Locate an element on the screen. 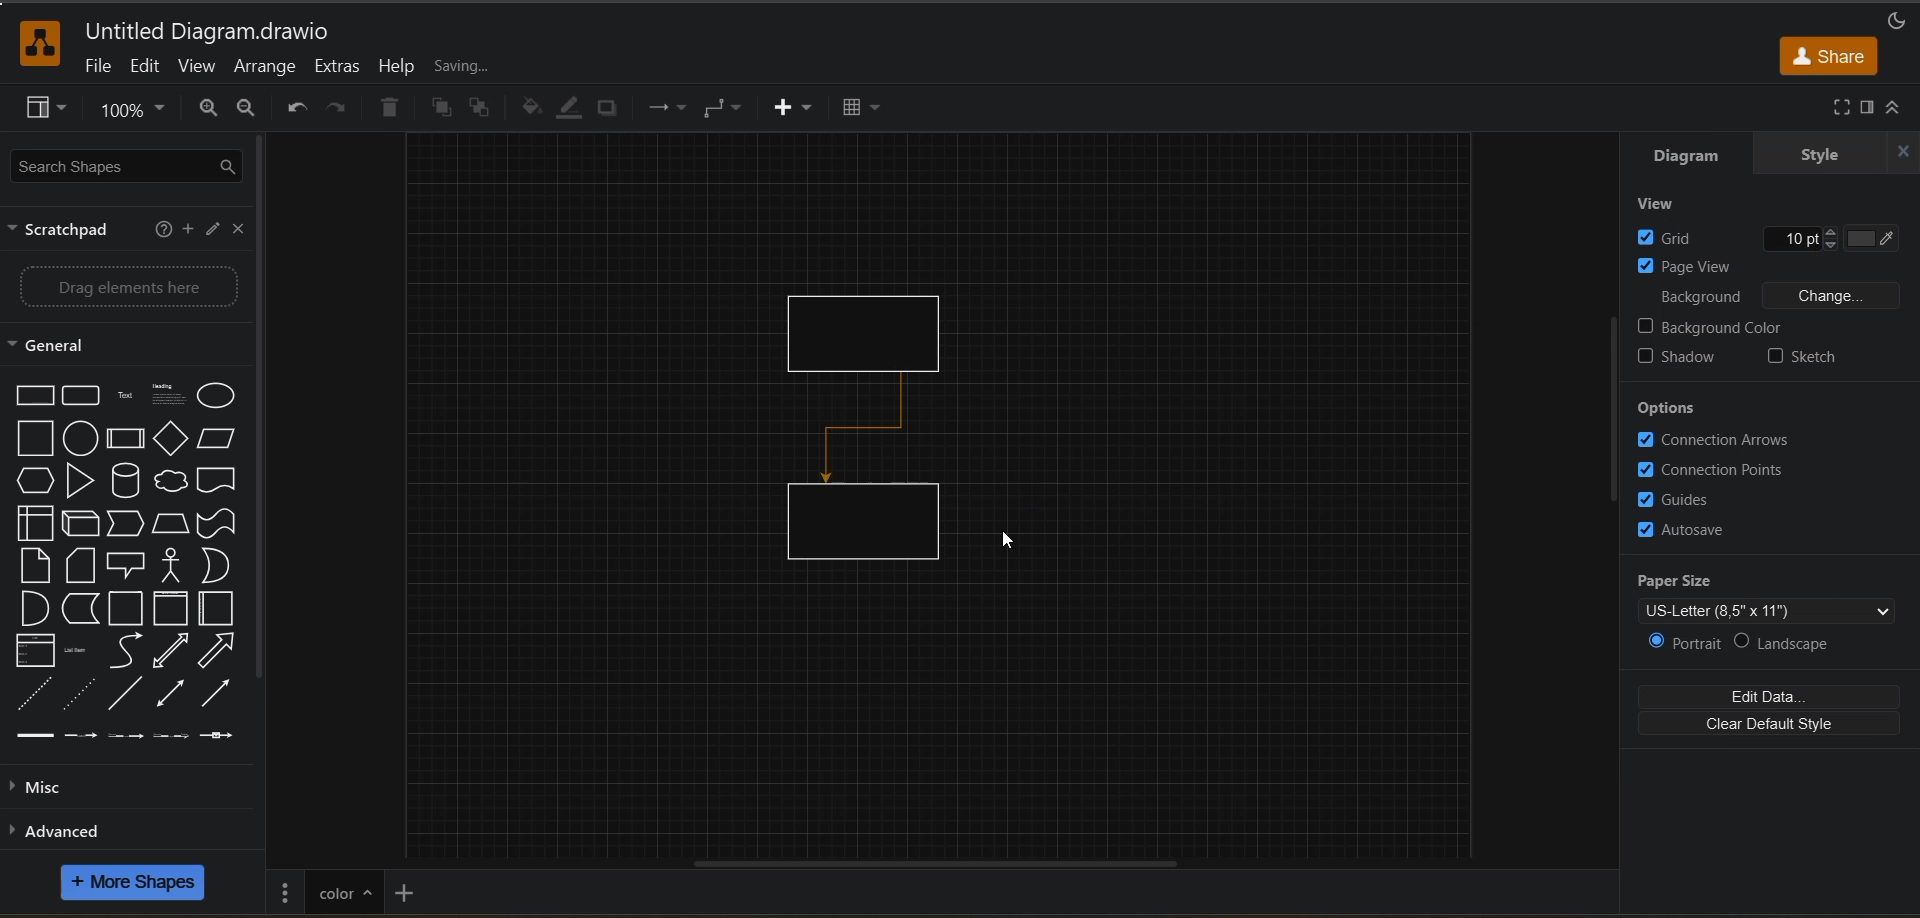 This screenshot has height=918, width=1920. fullscreen is located at coordinates (1842, 106).